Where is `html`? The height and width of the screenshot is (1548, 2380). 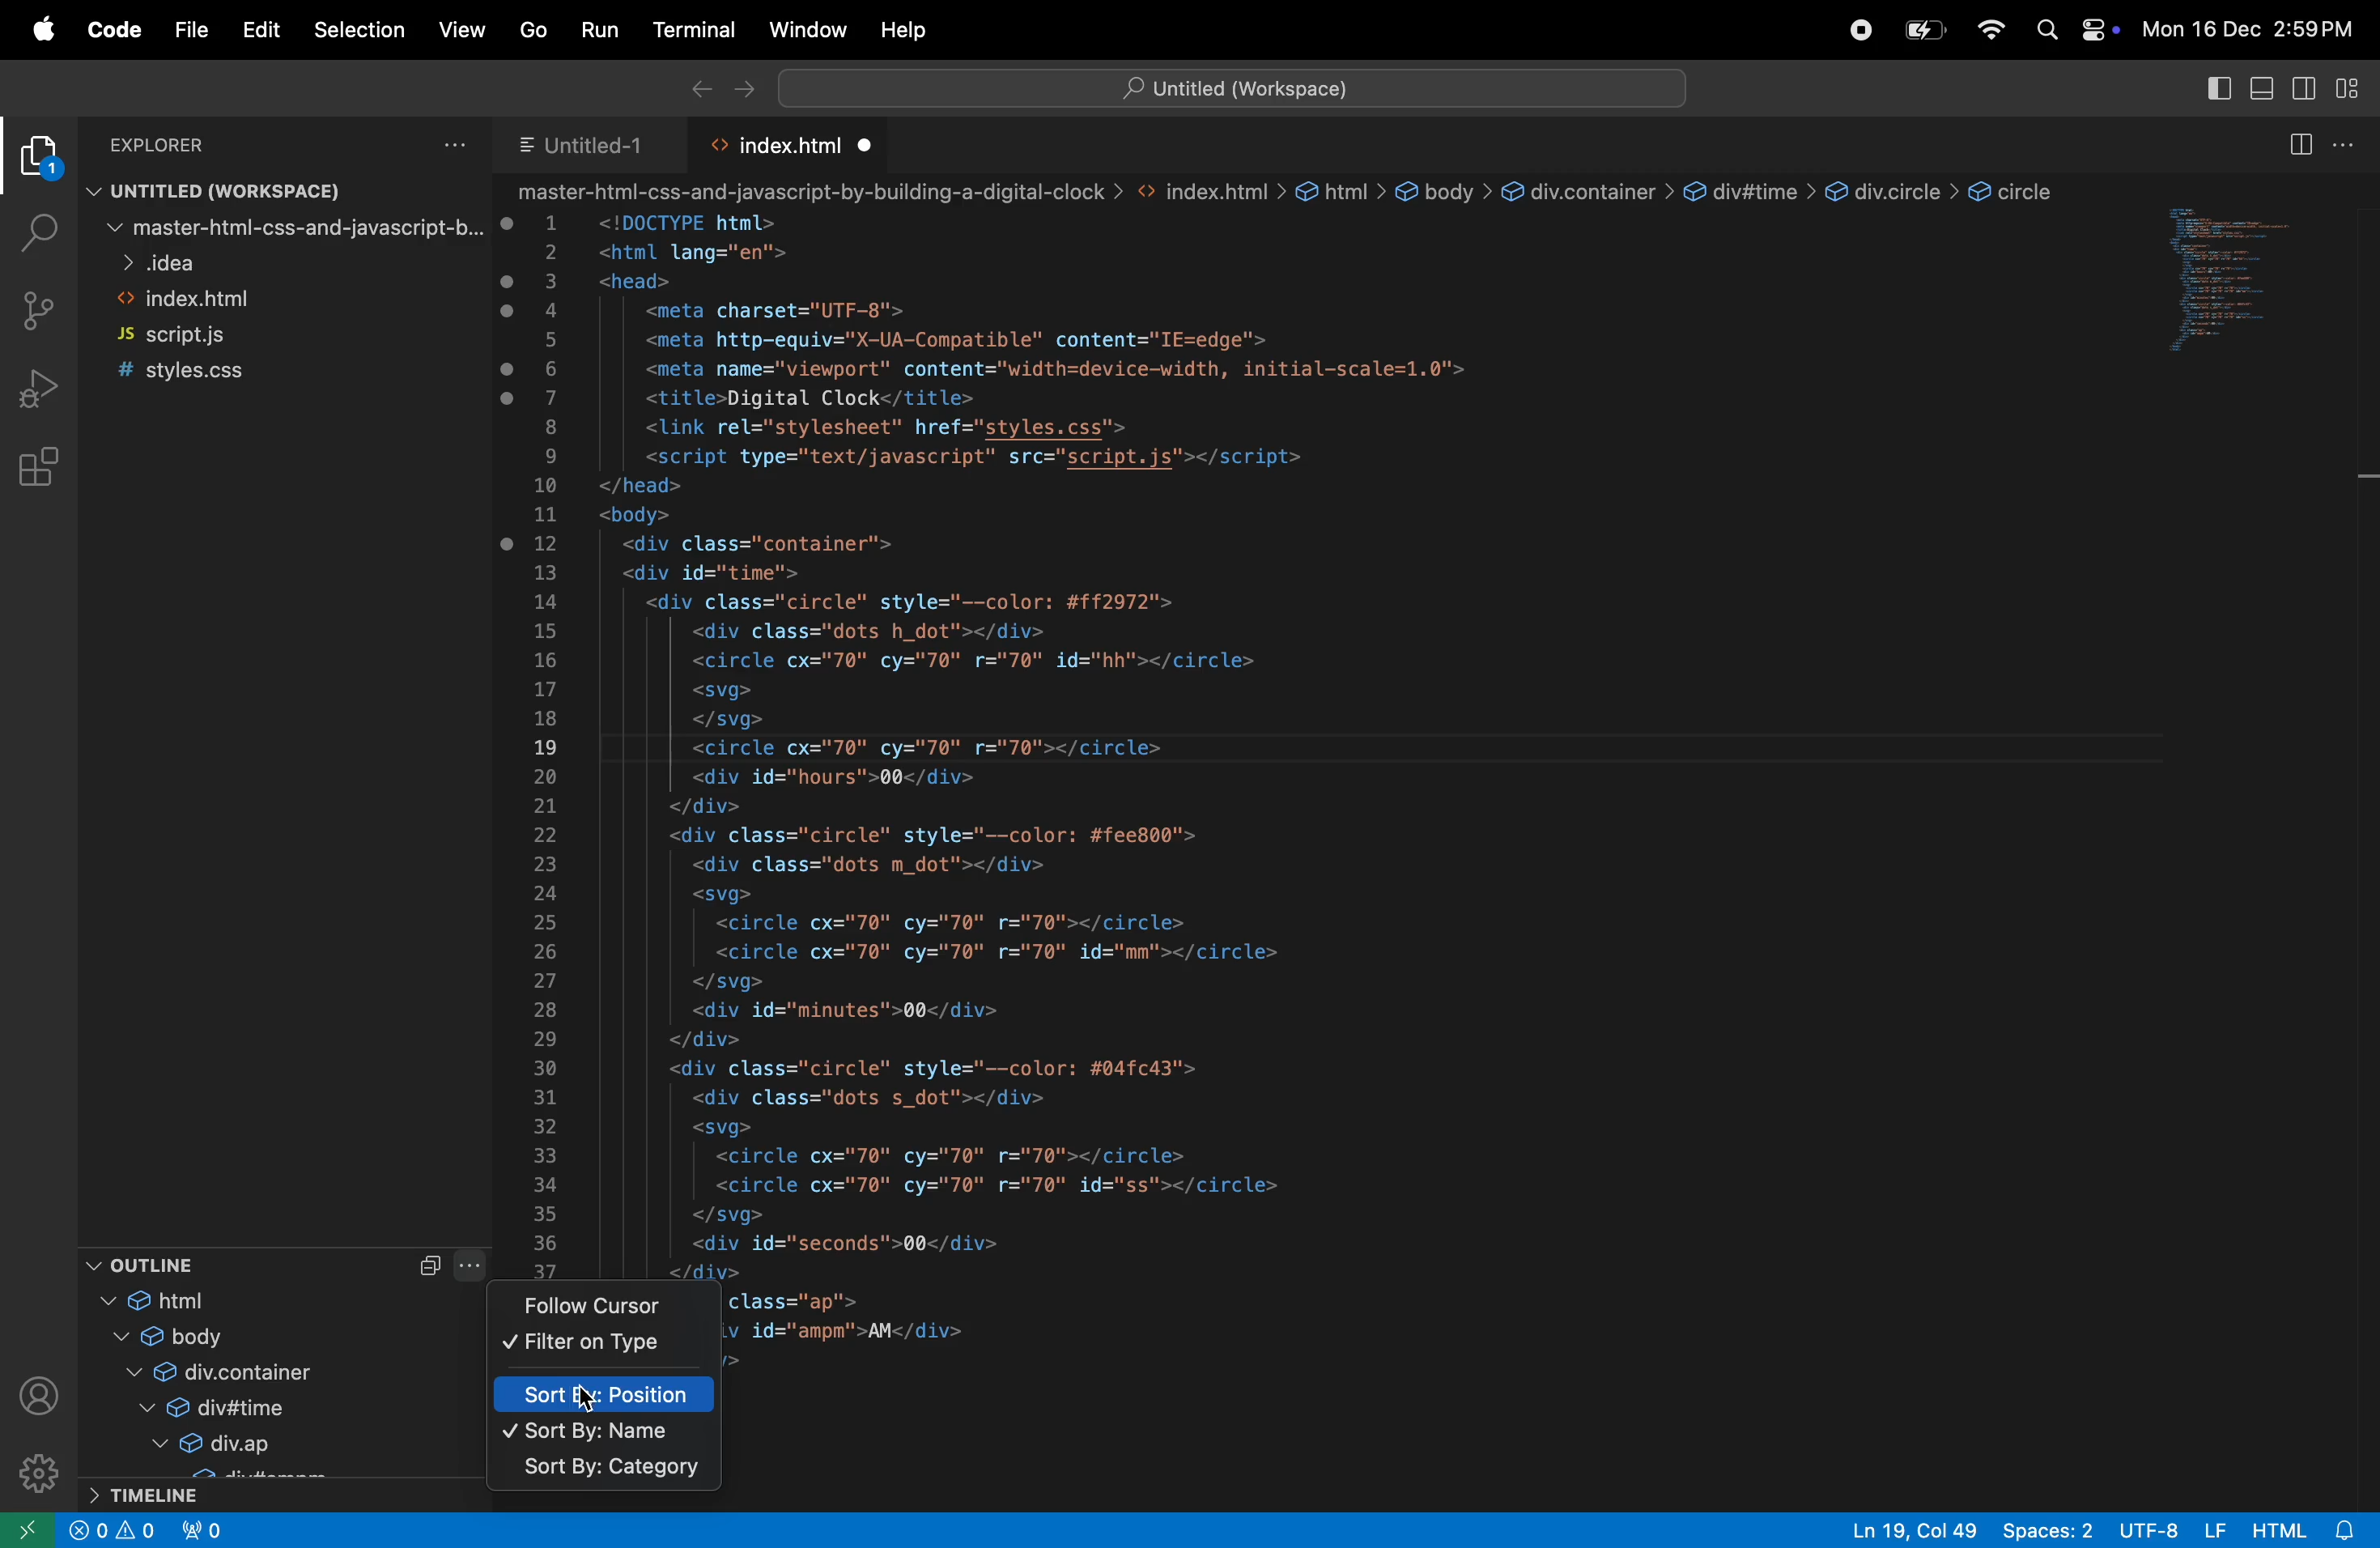 html is located at coordinates (249, 1300).